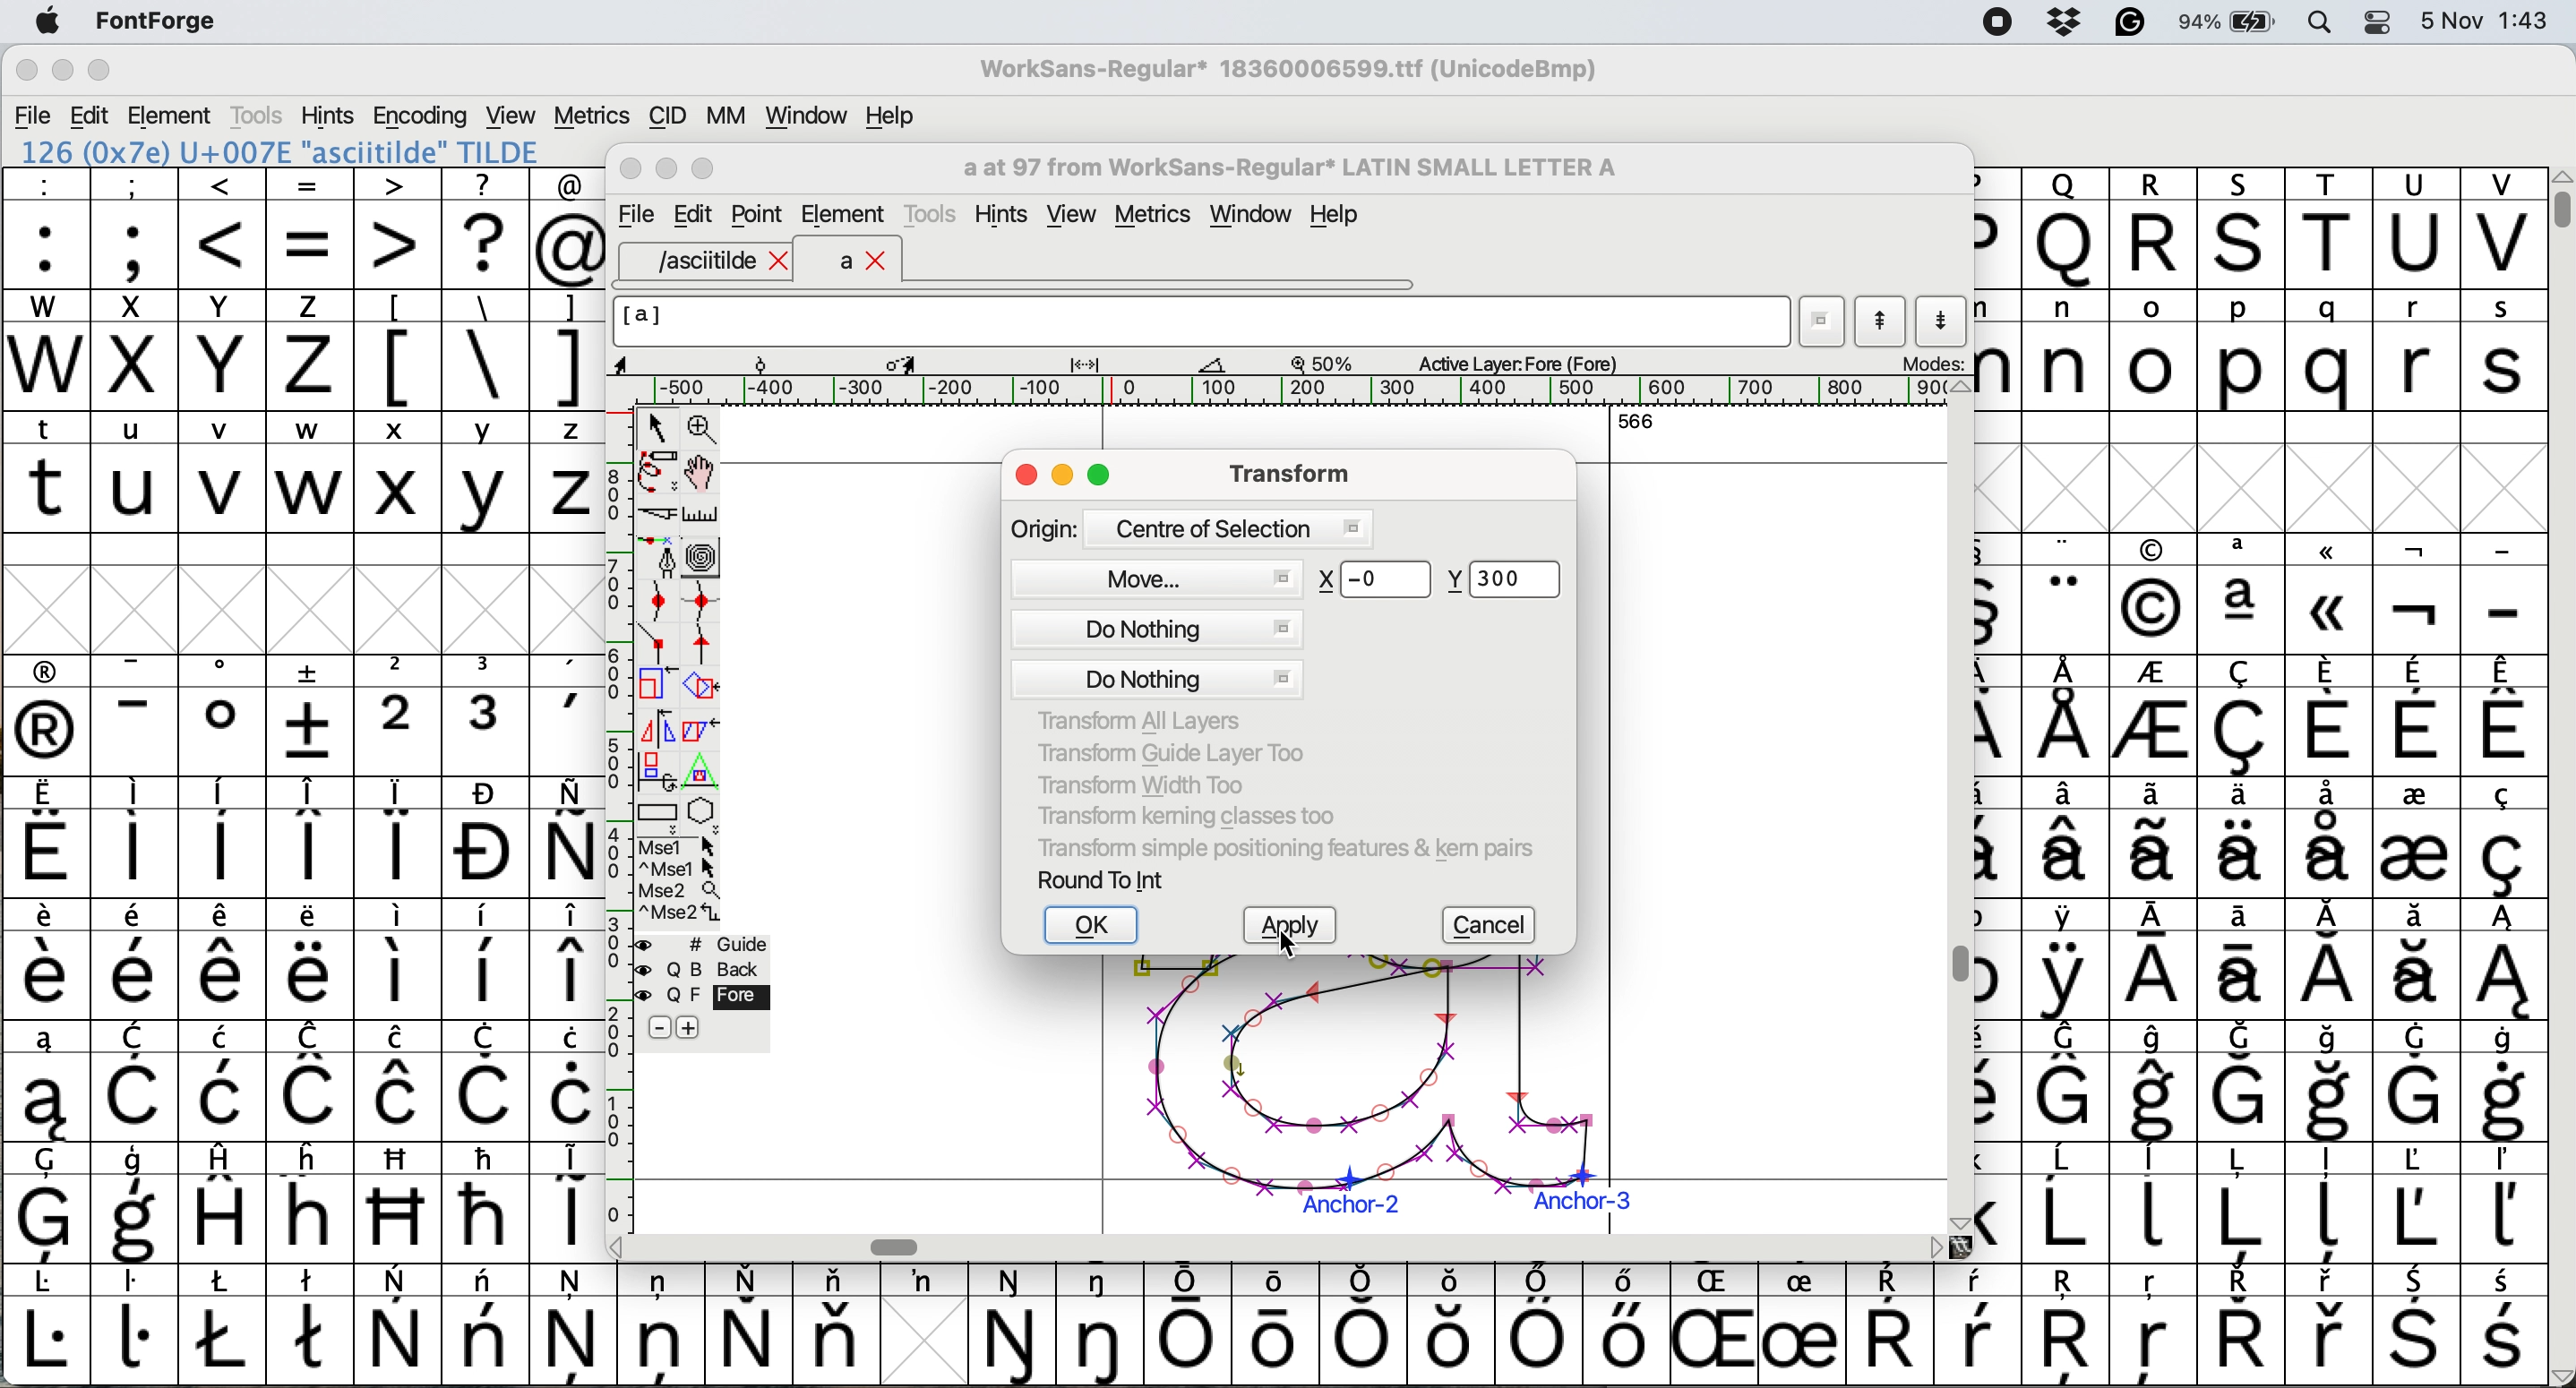 This screenshot has height=1388, width=2576. Describe the element at coordinates (225, 960) in the screenshot. I see `symbol` at that location.